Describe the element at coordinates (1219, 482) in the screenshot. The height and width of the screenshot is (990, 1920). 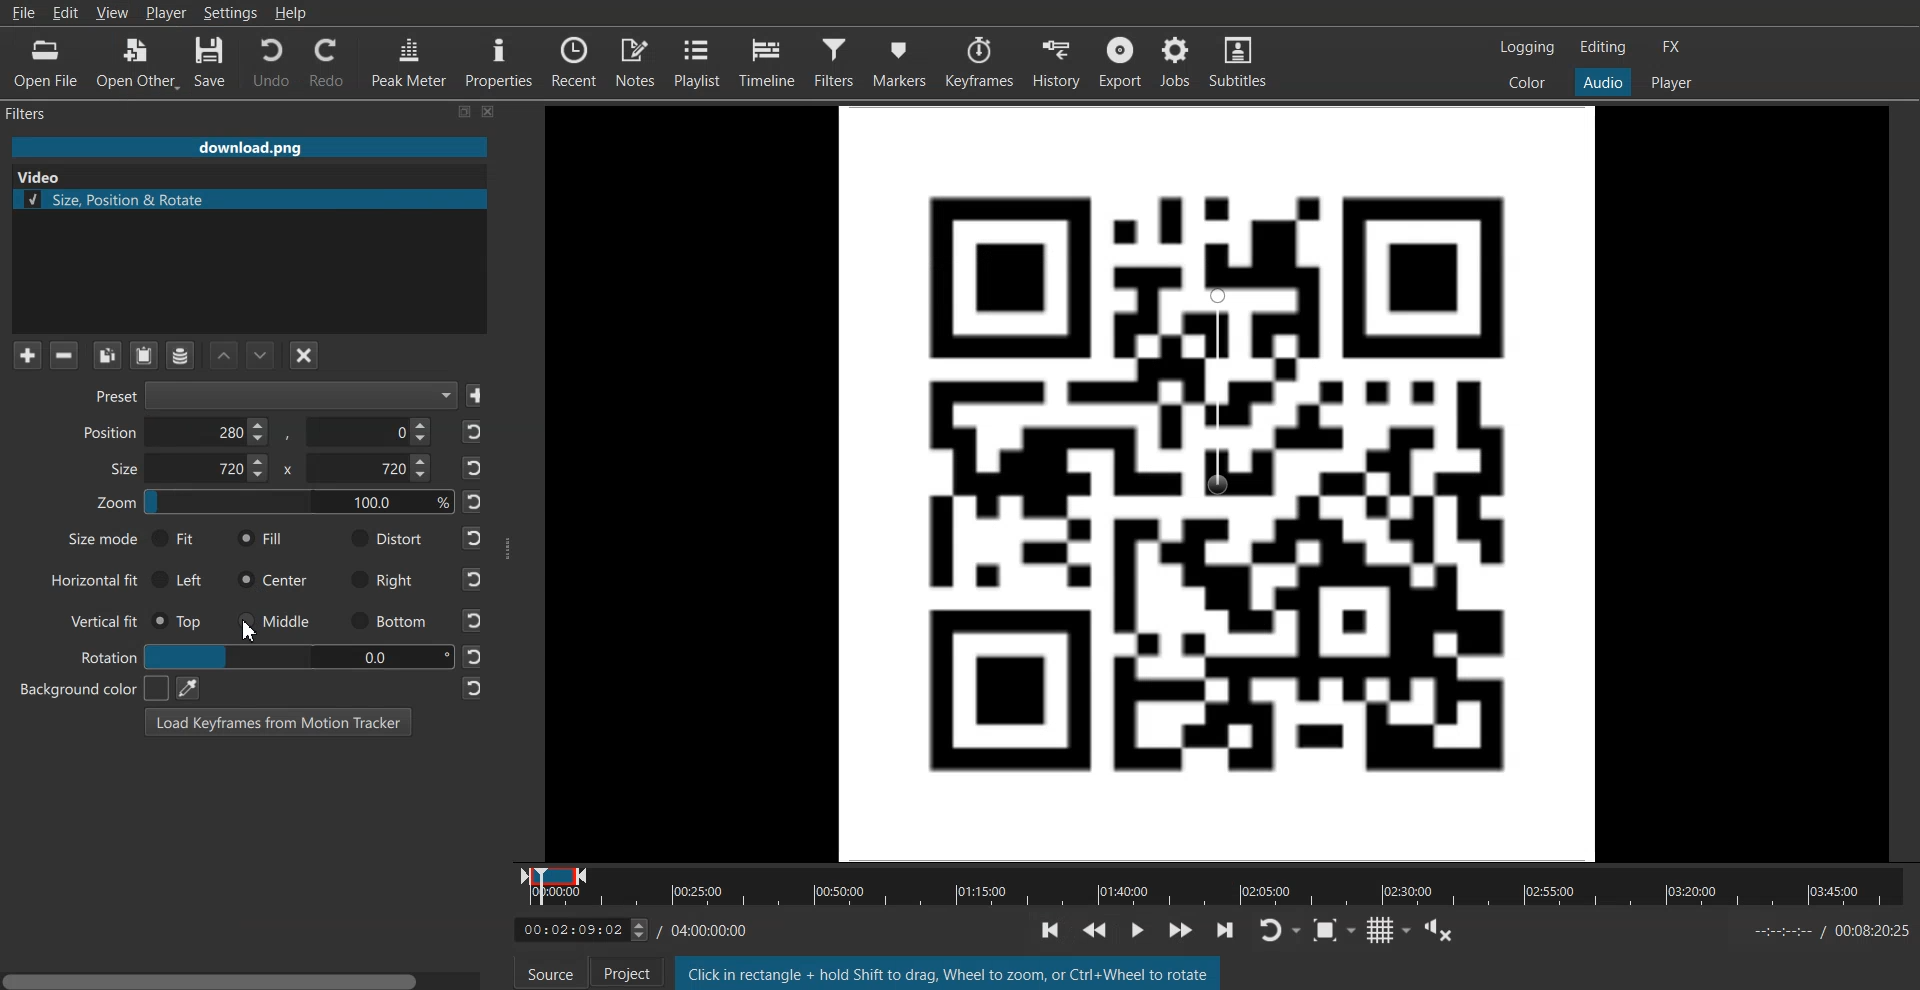
I see `Window set fit` at that location.